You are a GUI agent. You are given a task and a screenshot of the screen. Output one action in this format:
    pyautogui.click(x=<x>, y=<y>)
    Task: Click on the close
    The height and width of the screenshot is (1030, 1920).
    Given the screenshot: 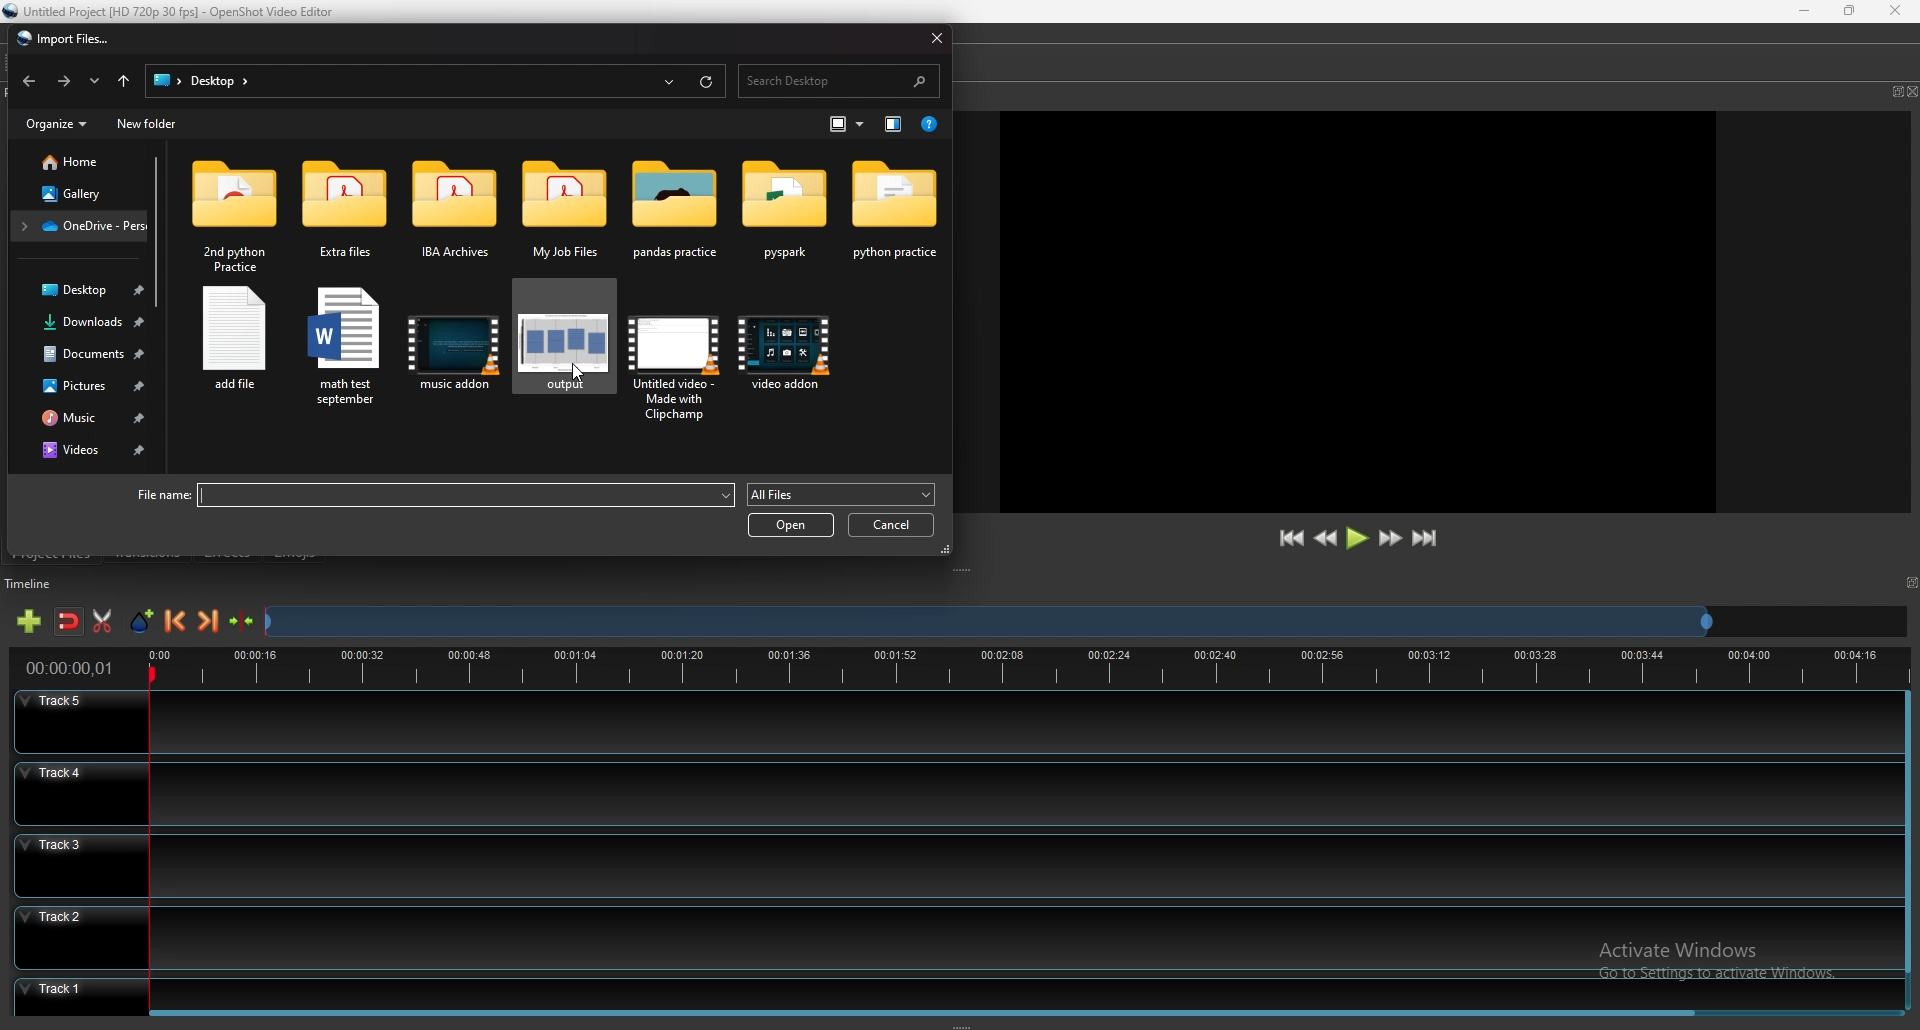 What is the action you would take?
    pyautogui.click(x=937, y=36)
    